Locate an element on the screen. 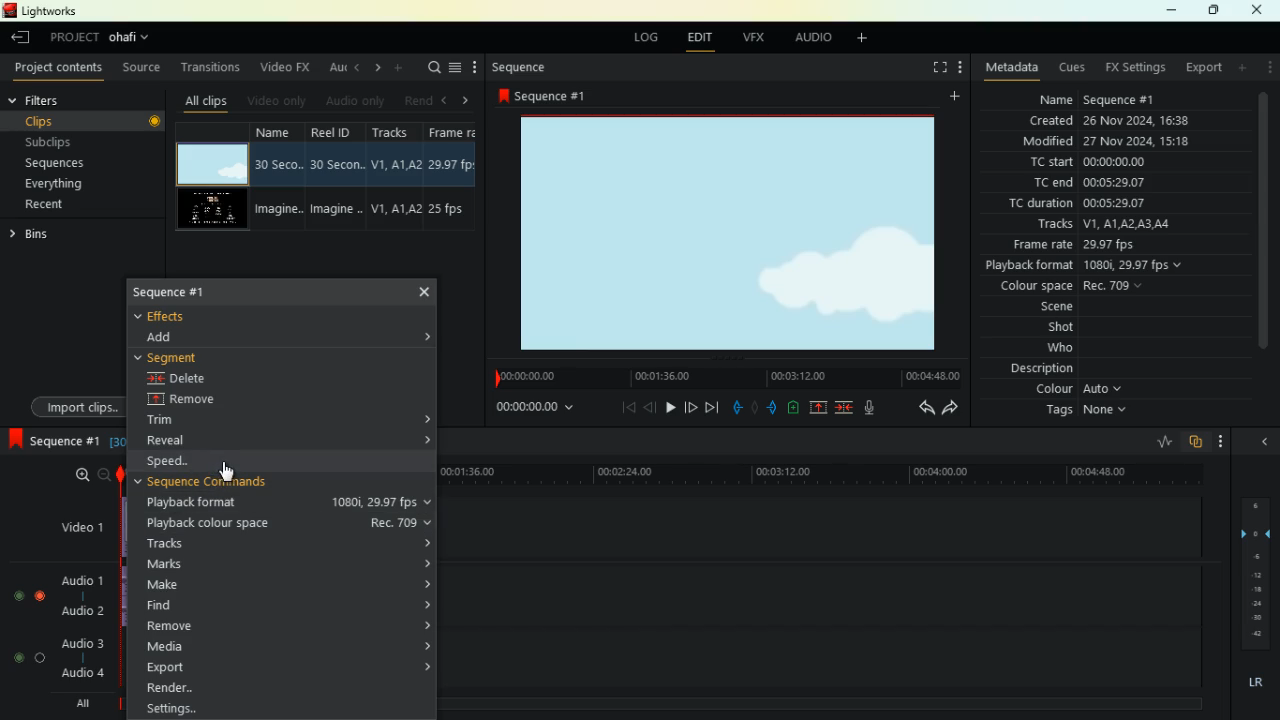 Image resolution: width=1280 pixels, height=720 pixels. tags is located at coordinates (1079, 411).